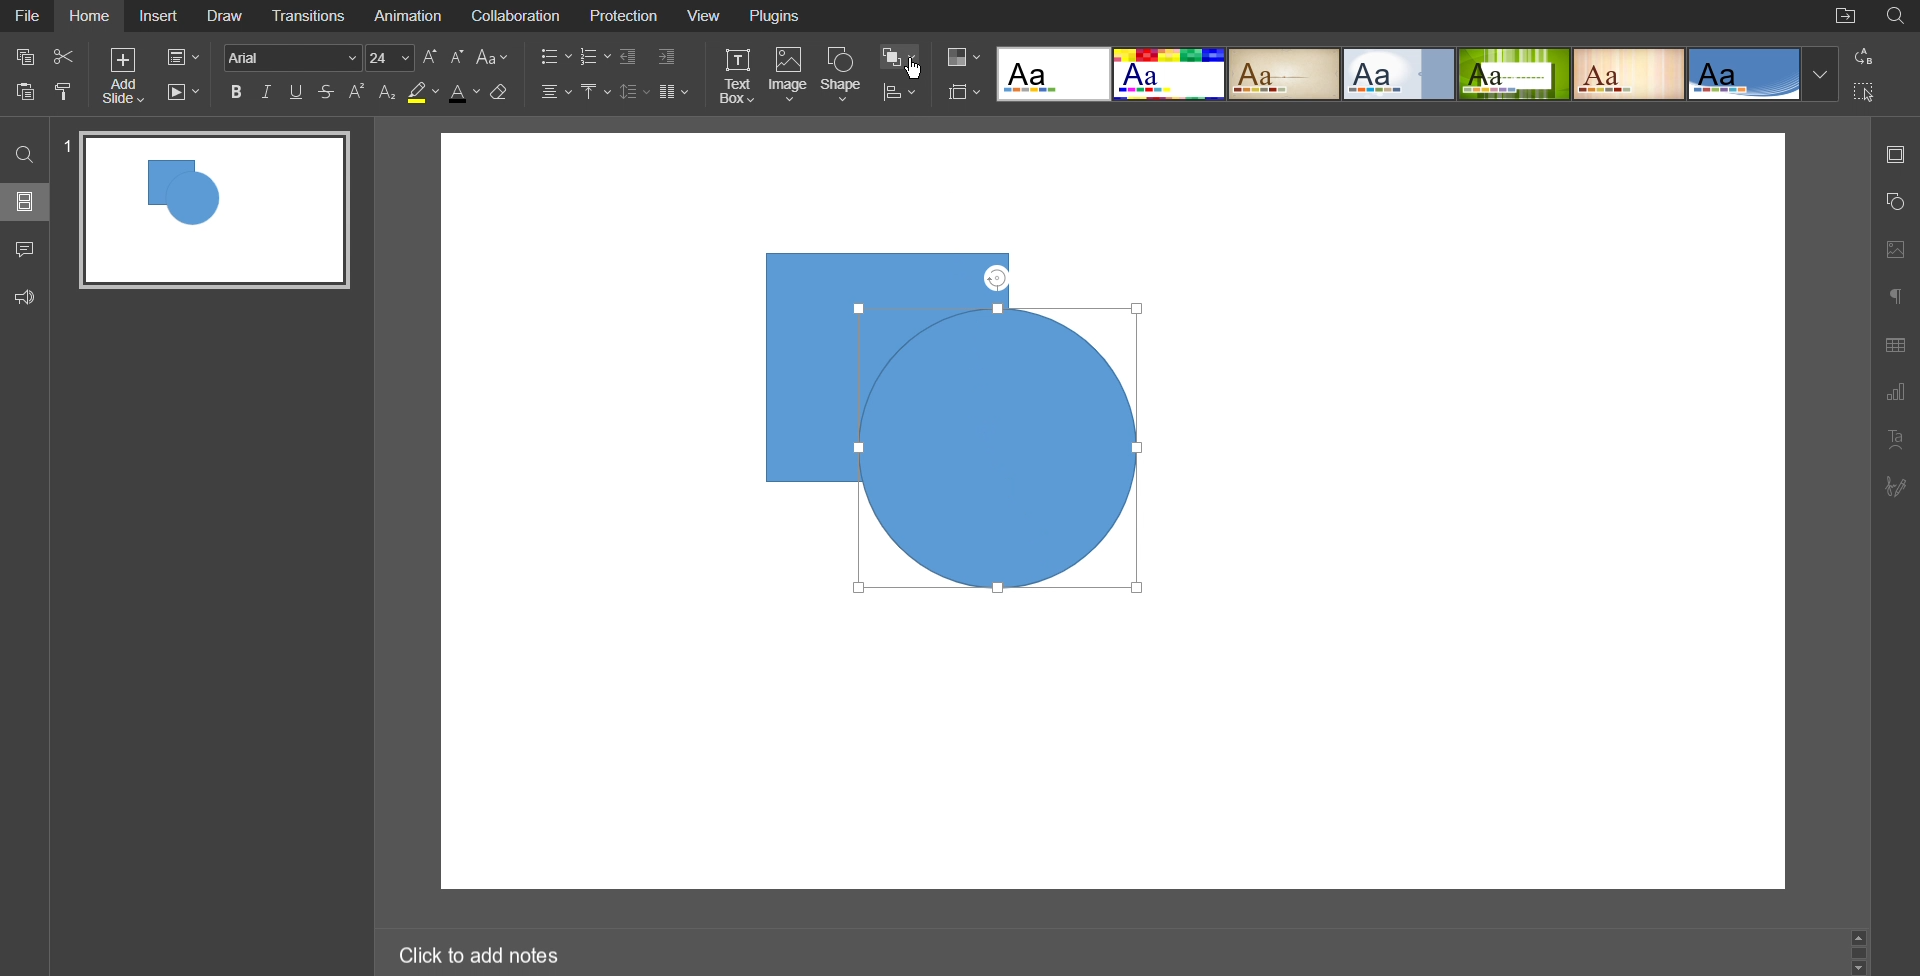 This screenshot has width=1920, height=976. Describe the element at coordinates (1628, 73) in the screenshot. I see `Lines` at that location.